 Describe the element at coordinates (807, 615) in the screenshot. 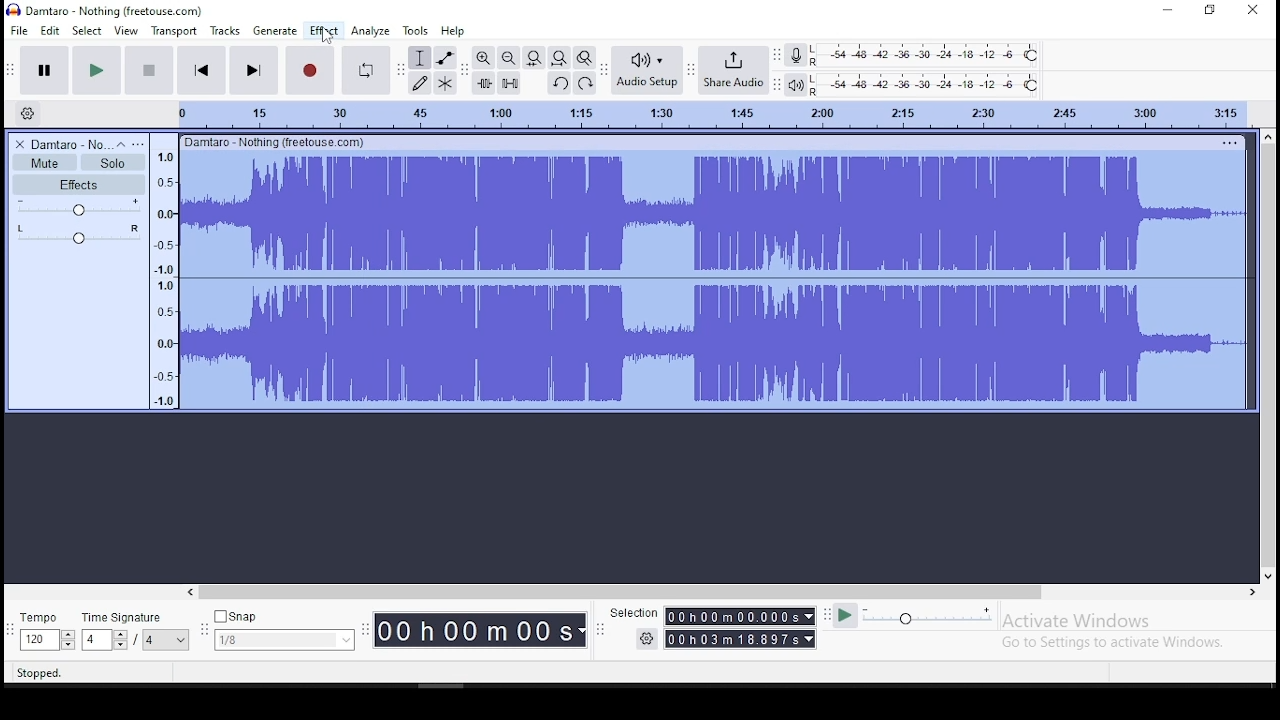

I see `Drop down` at that location.